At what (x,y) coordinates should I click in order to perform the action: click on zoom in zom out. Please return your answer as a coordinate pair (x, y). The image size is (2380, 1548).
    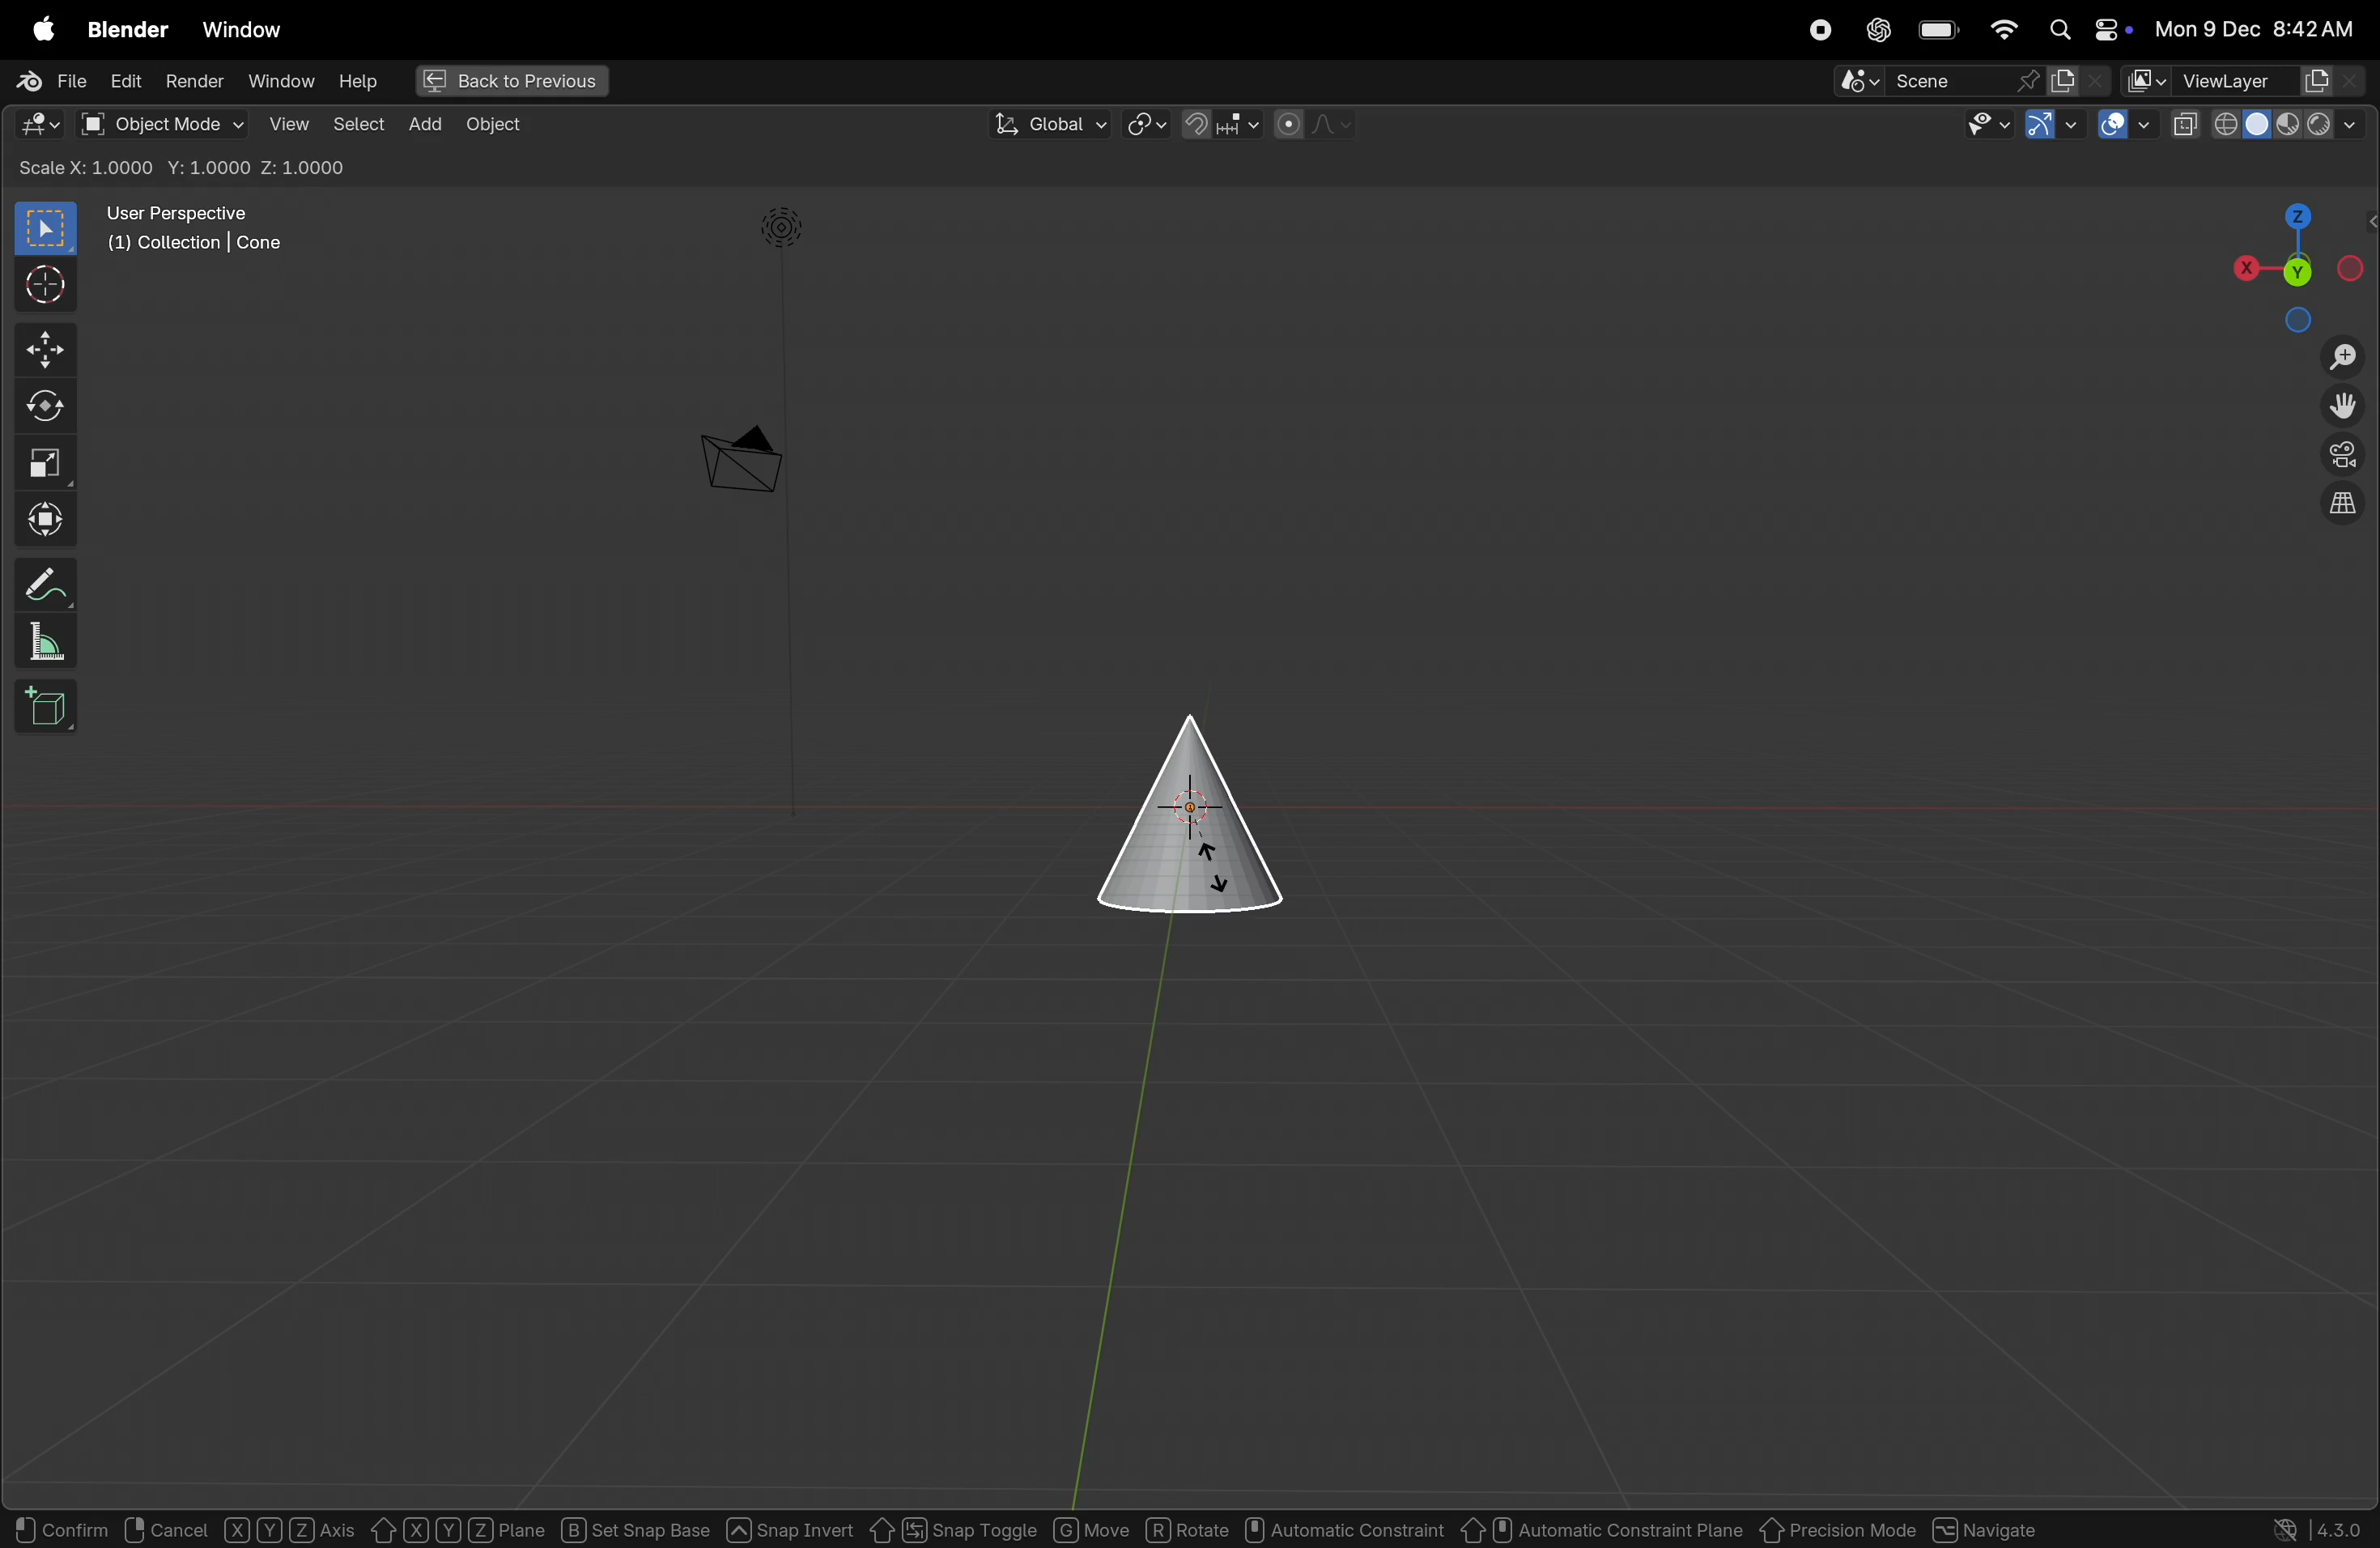
    Looking at the image, I should click on (2347, 356).